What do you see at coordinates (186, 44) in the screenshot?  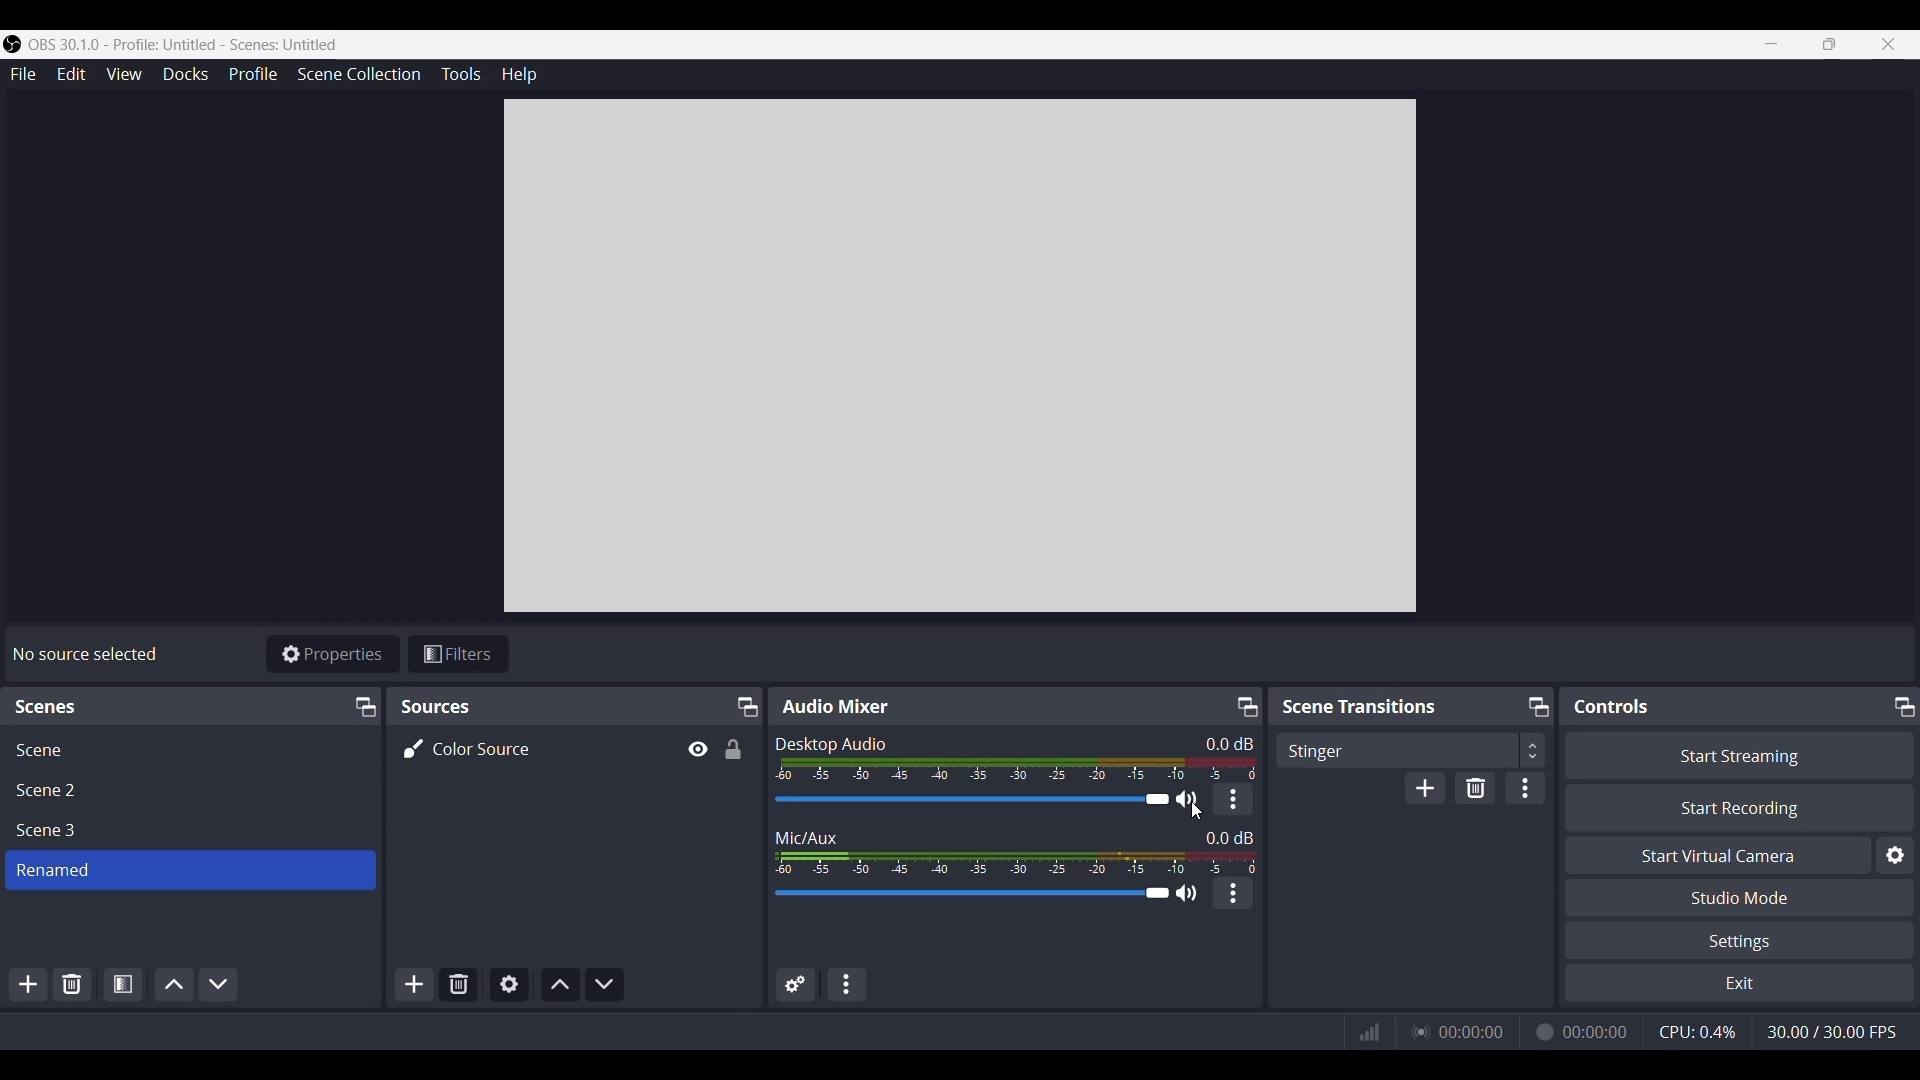 I see `Project name and software version` at bounding box center [186, 44].